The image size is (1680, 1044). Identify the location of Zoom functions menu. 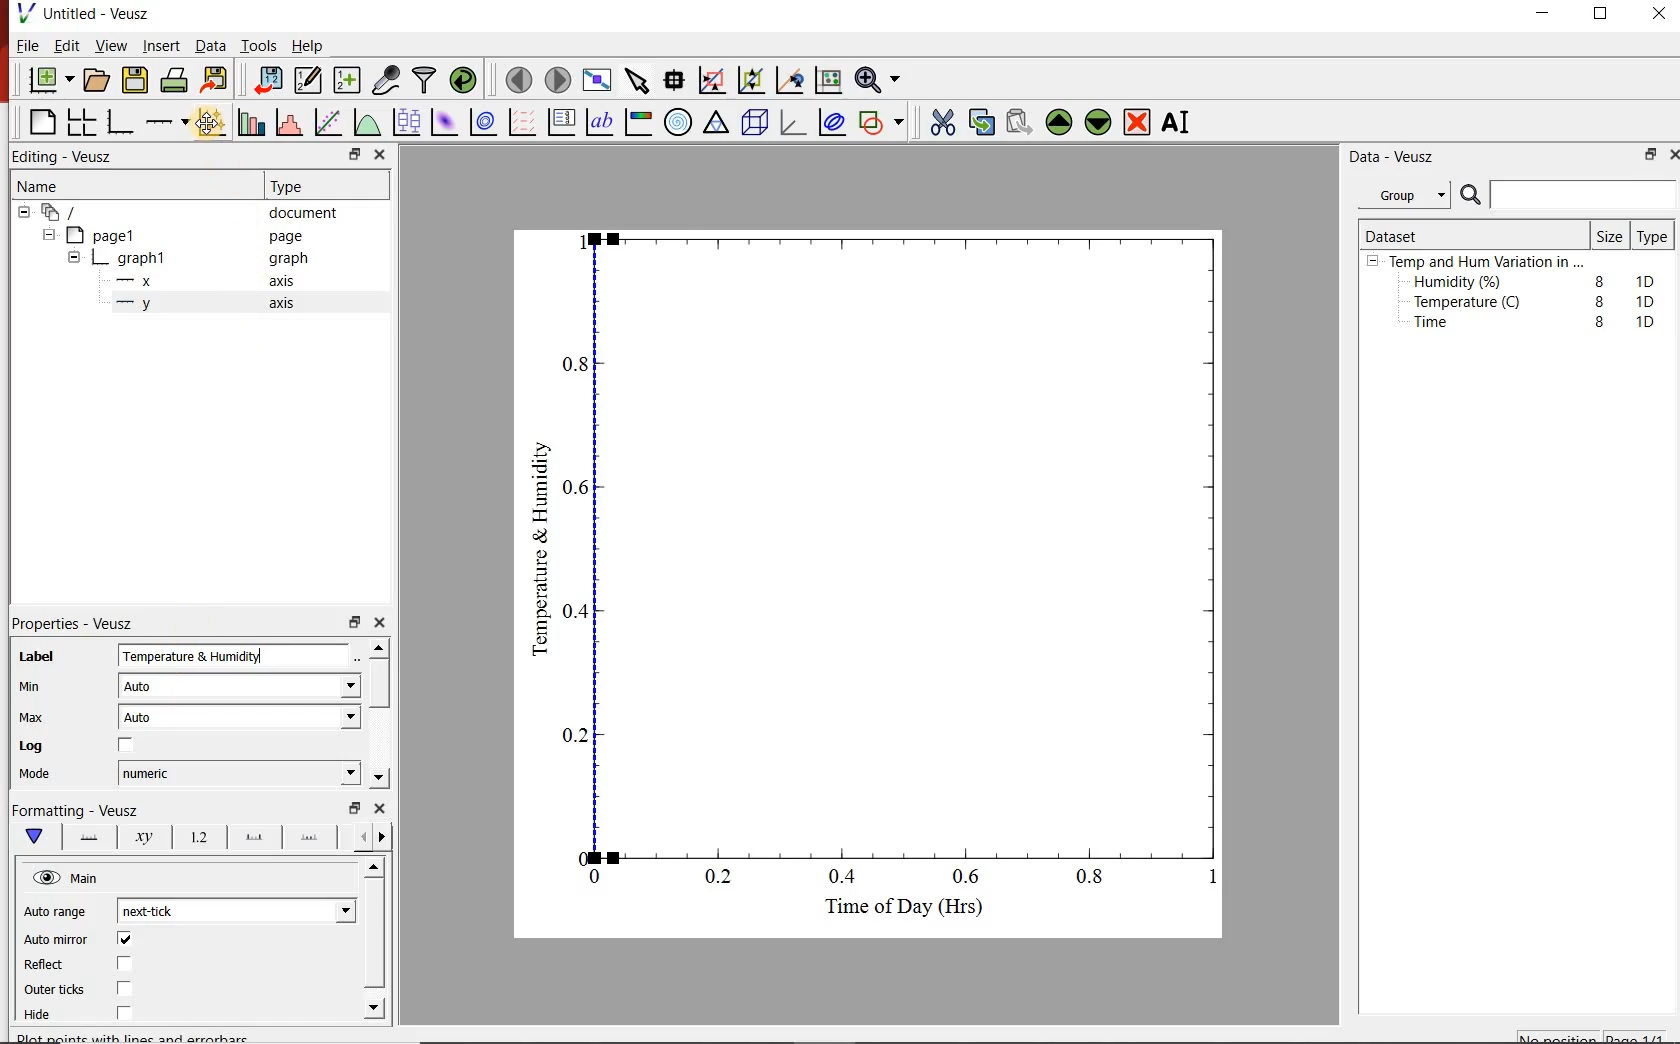
(877, 79).